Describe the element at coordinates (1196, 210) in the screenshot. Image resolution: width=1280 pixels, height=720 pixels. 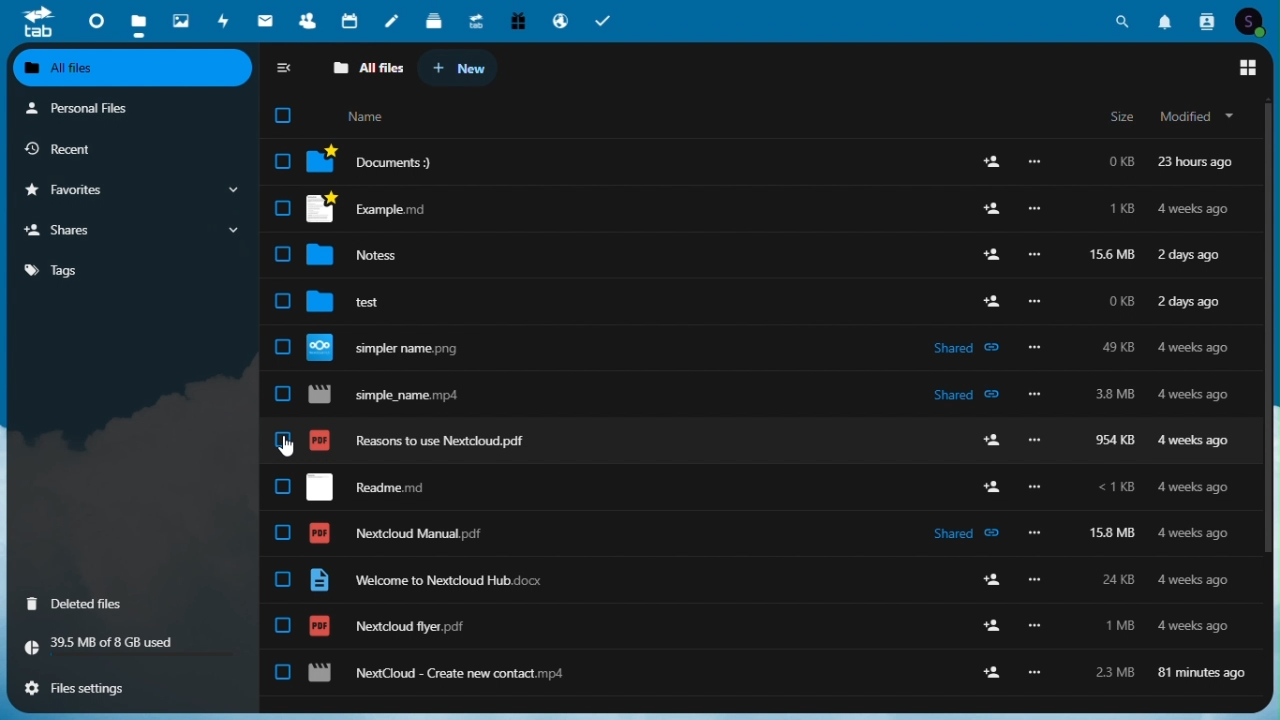
I see `4 weeks ago` at that location.